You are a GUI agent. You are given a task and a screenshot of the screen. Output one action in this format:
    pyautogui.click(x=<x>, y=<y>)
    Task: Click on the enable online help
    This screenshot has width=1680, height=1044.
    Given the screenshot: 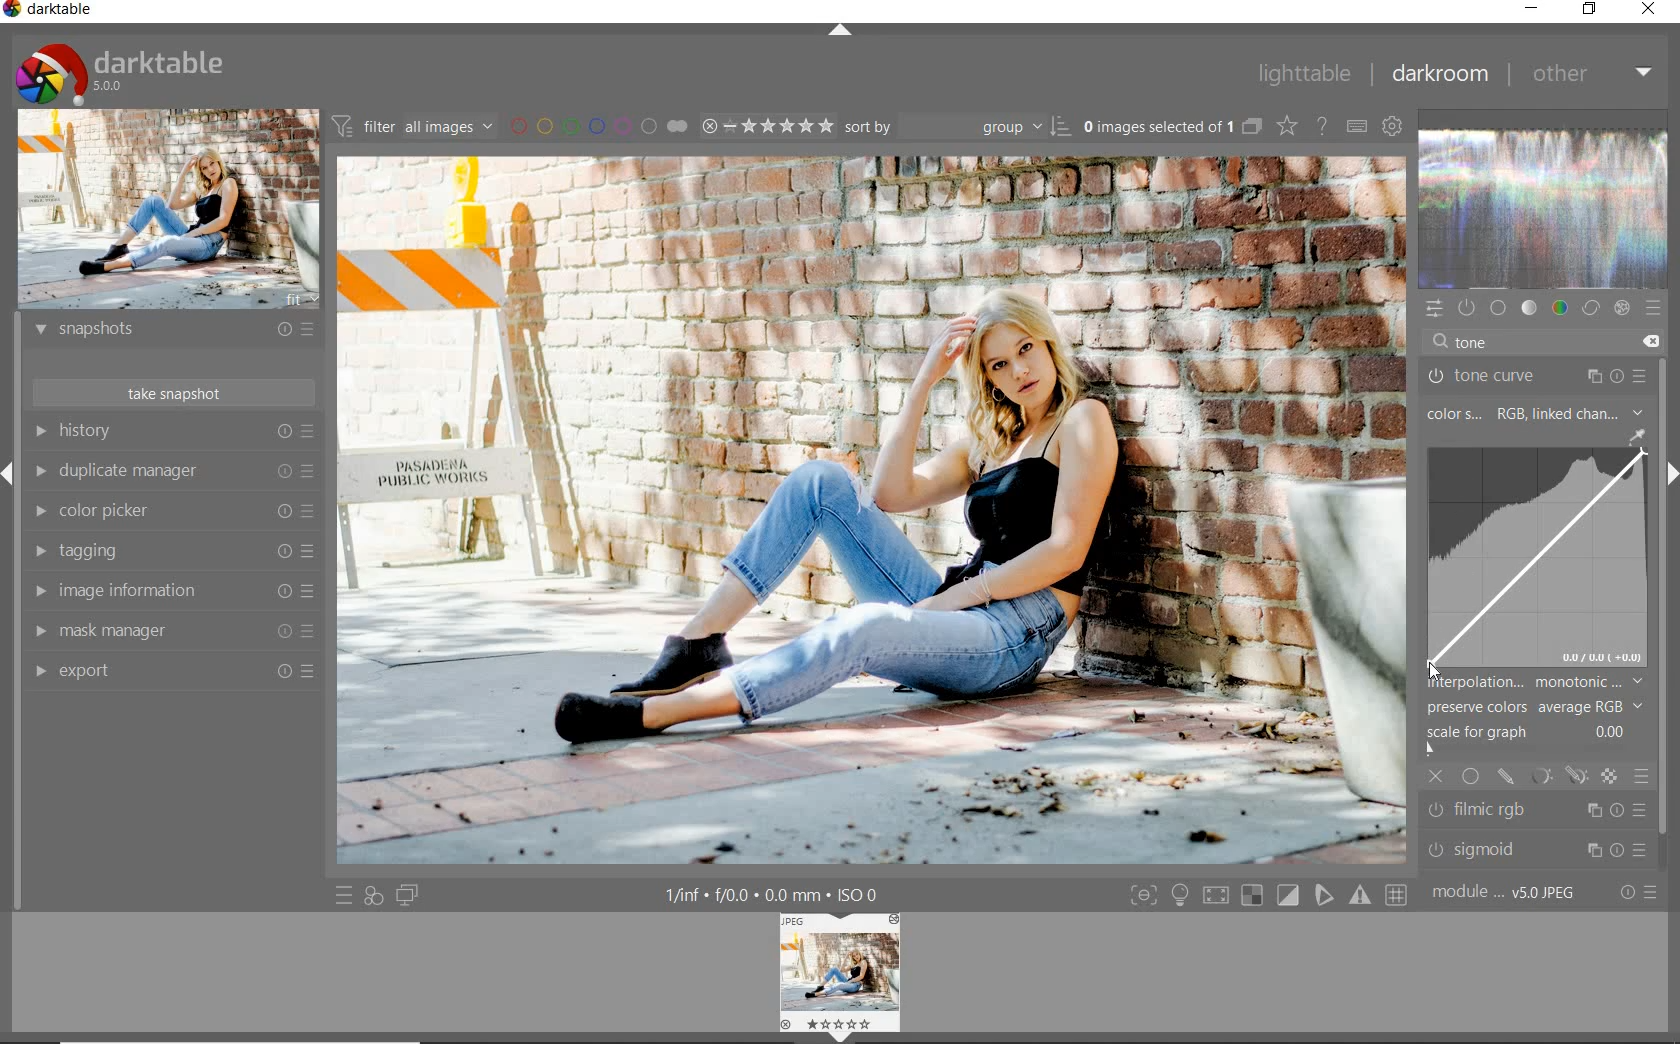 What is the action you would take?
    pyautogui.click(x=1323, y=127)
    